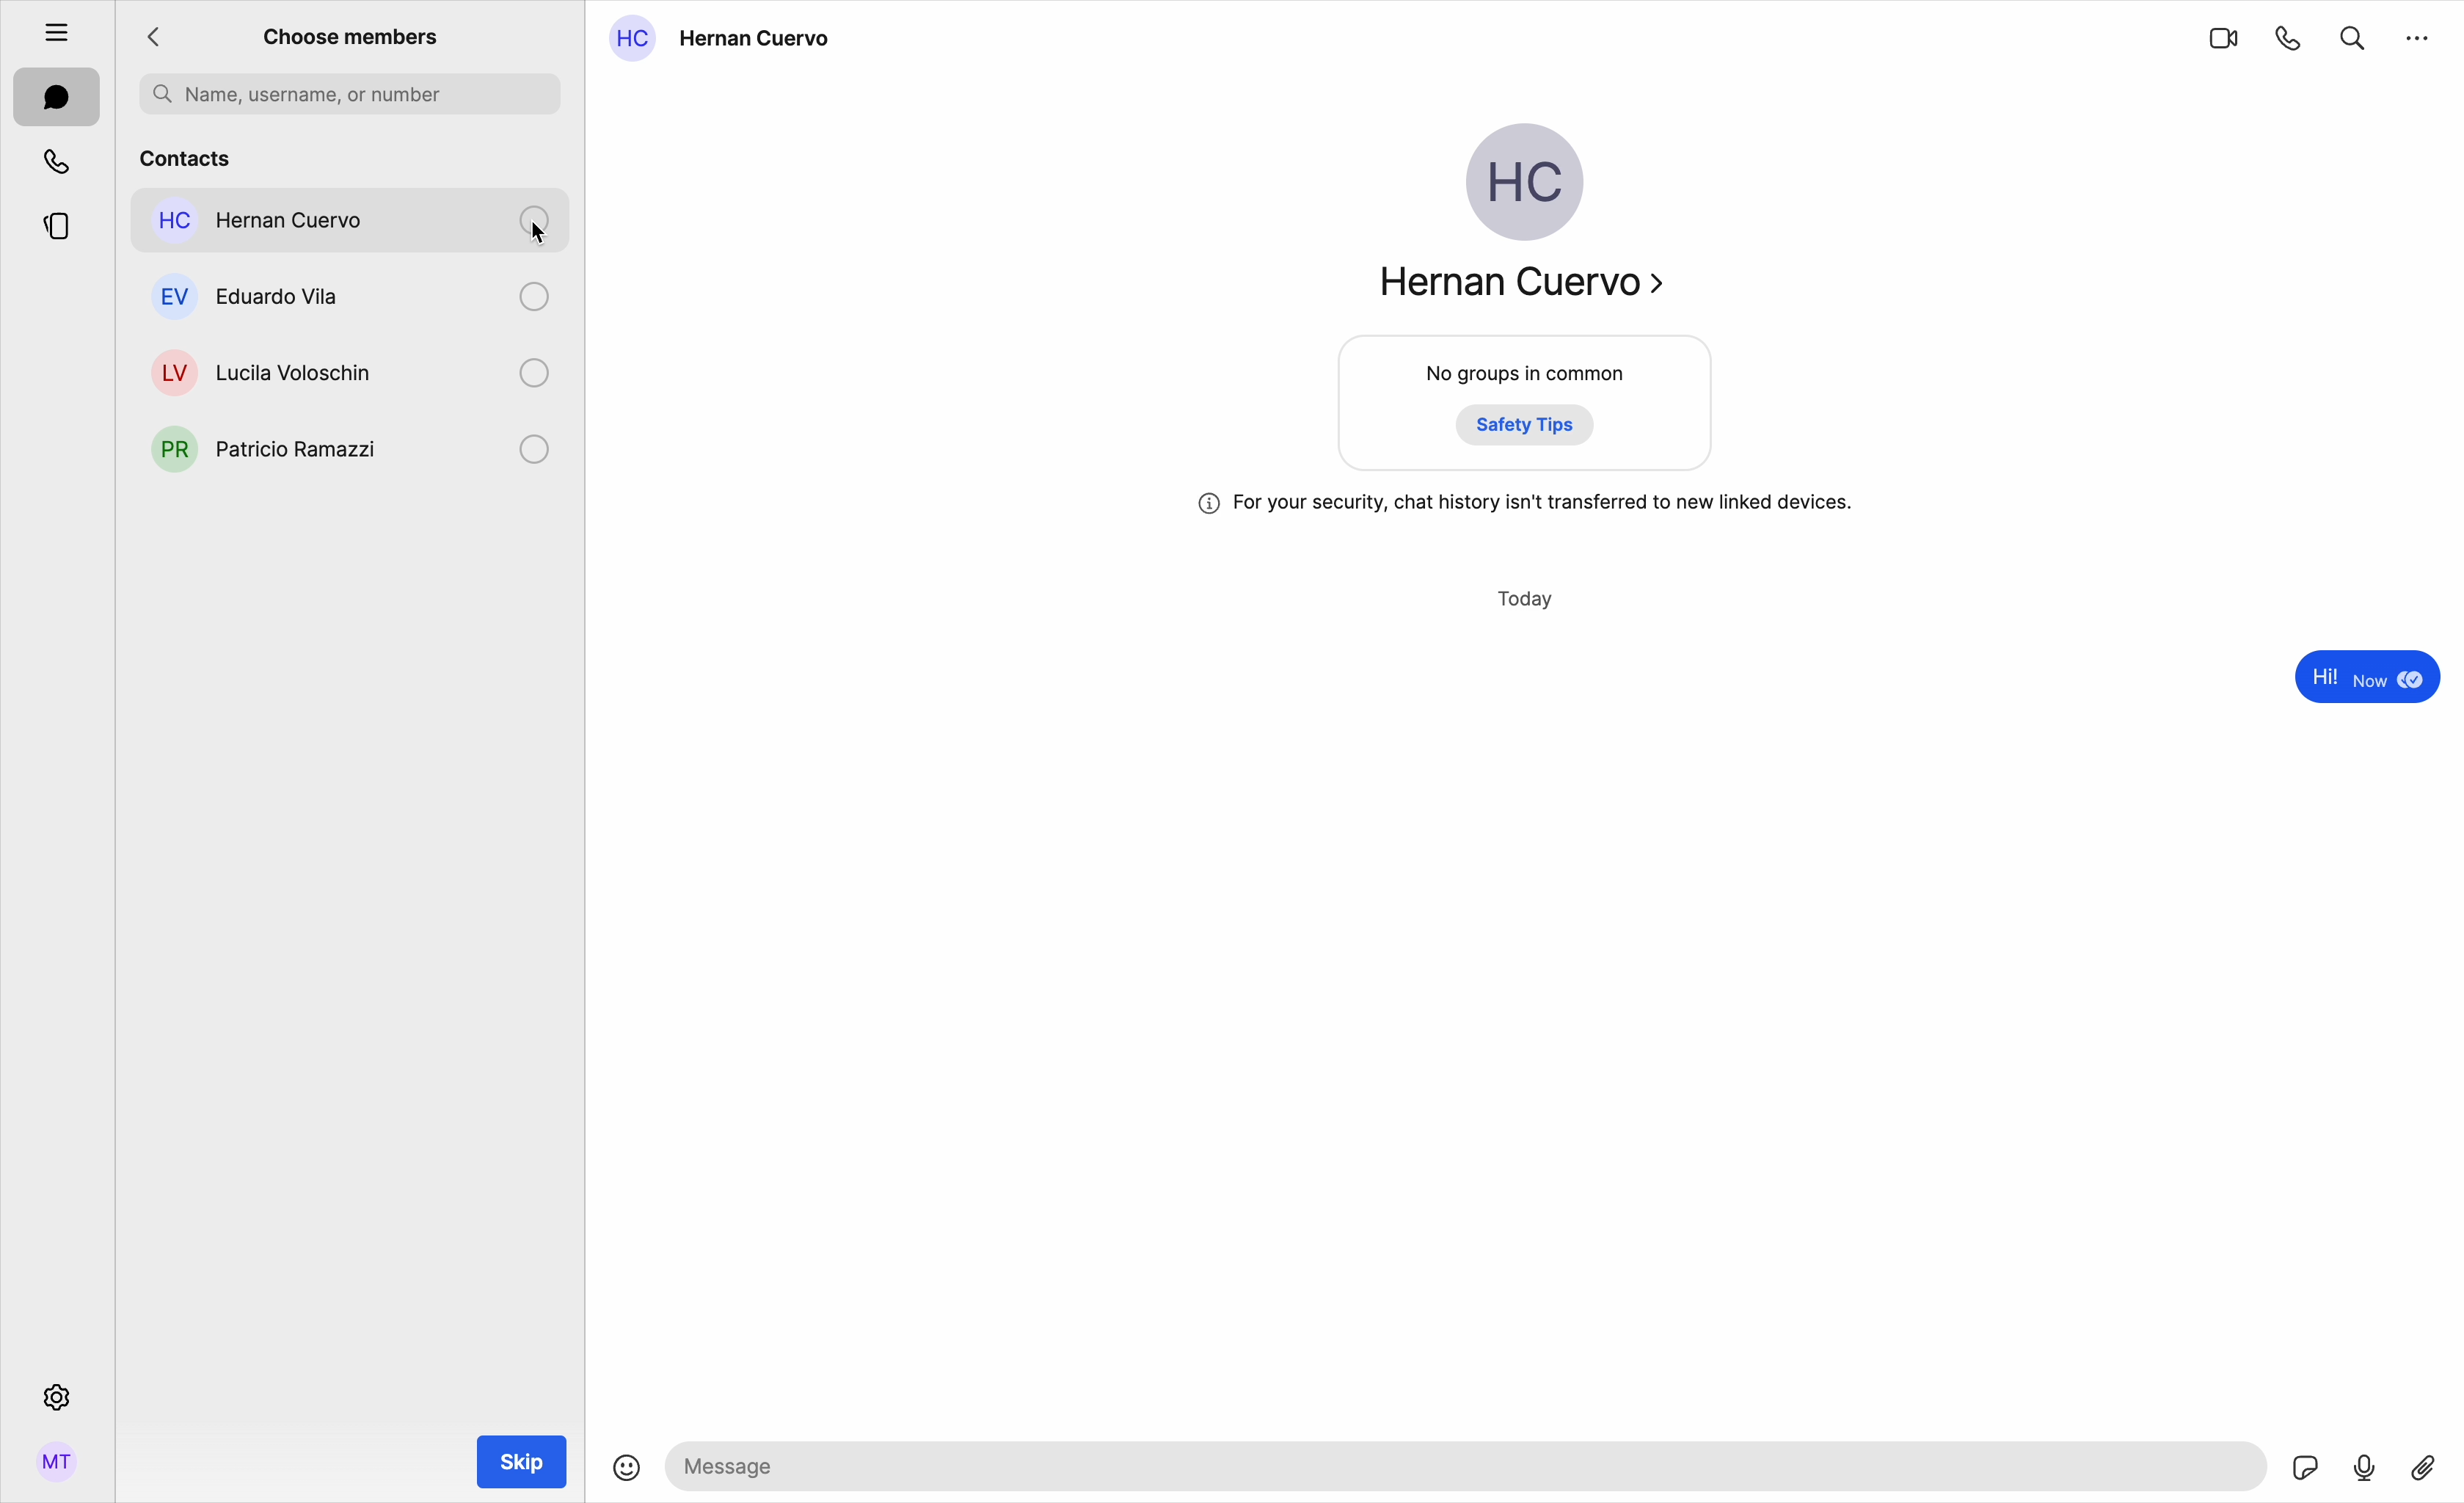 This screenshot has height=1503, width=2464. Describe the element at coordinates (553, 235) in the screenshot. I see `cursor ` at that location.